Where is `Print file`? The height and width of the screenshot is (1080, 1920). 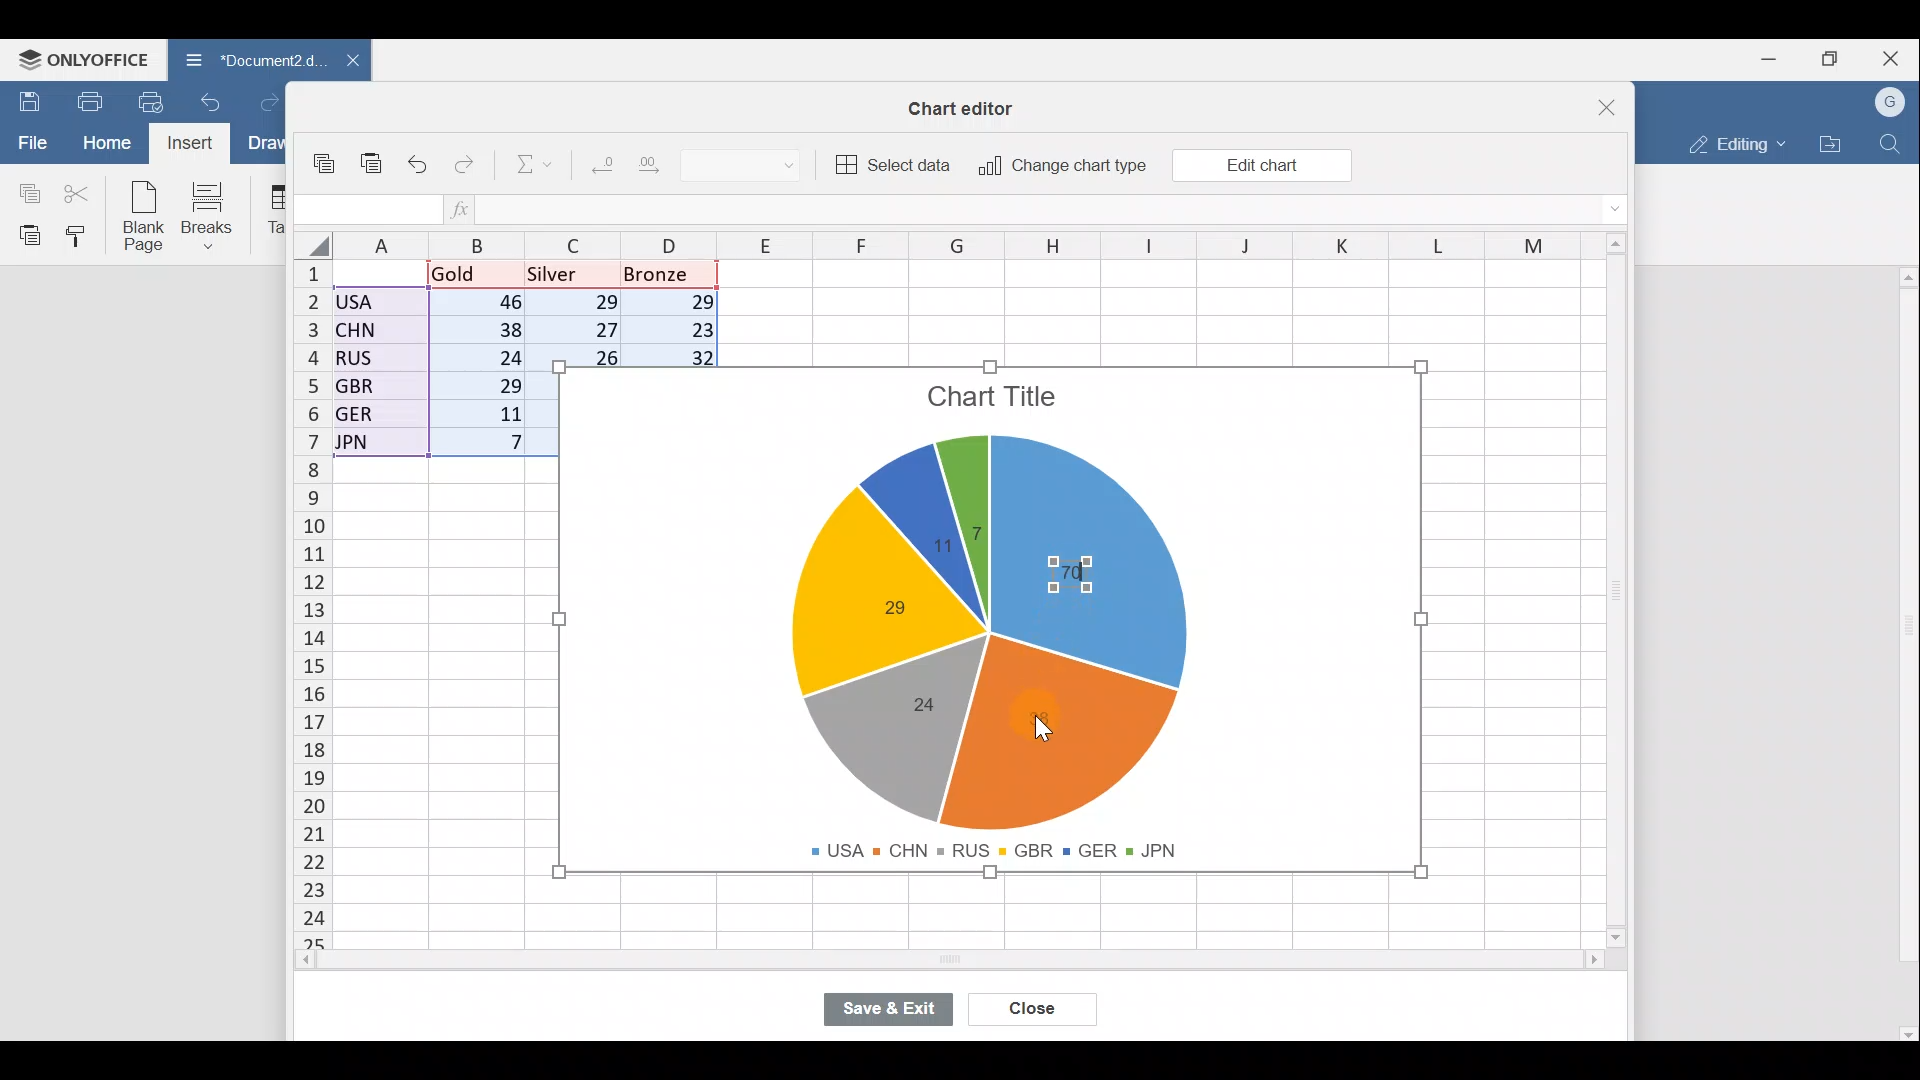 Print file is located at coordinates (88, 100).